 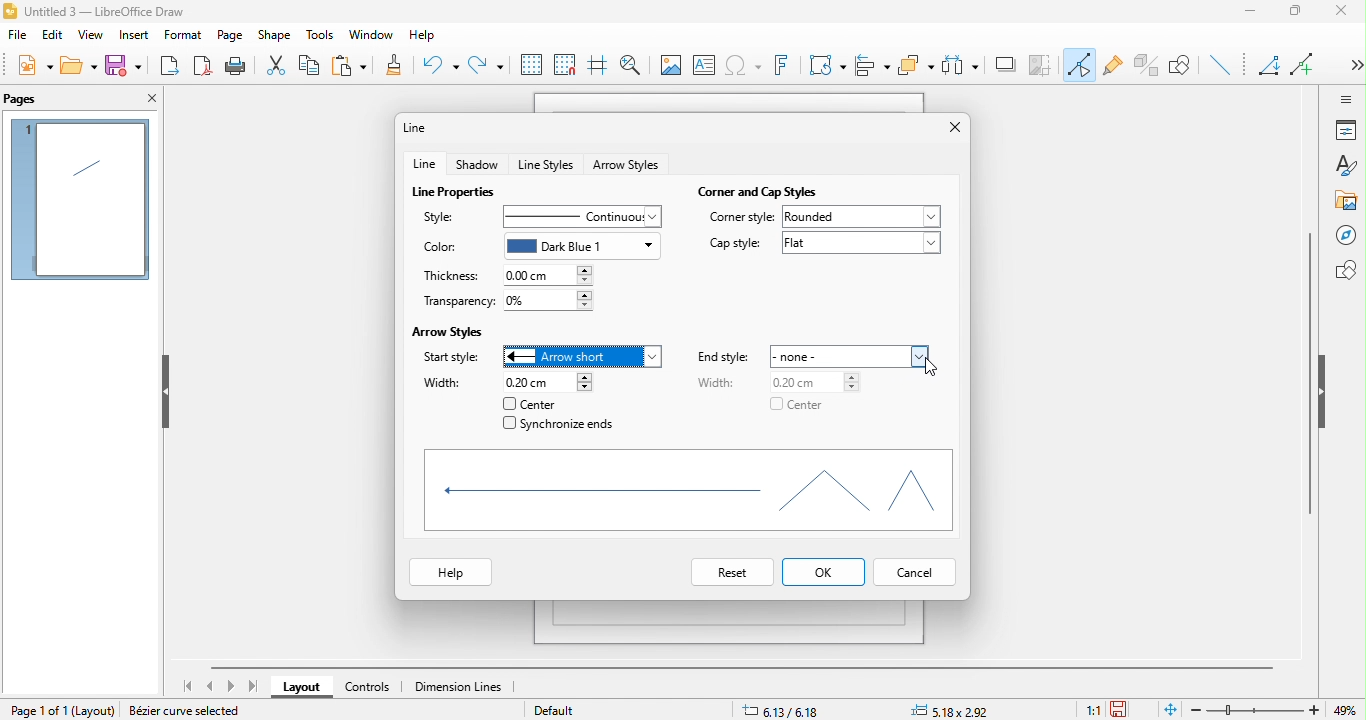 What do you see at coordinates (717, 386) in the screenshot?
I see `width` at bounding box center [717, 386].